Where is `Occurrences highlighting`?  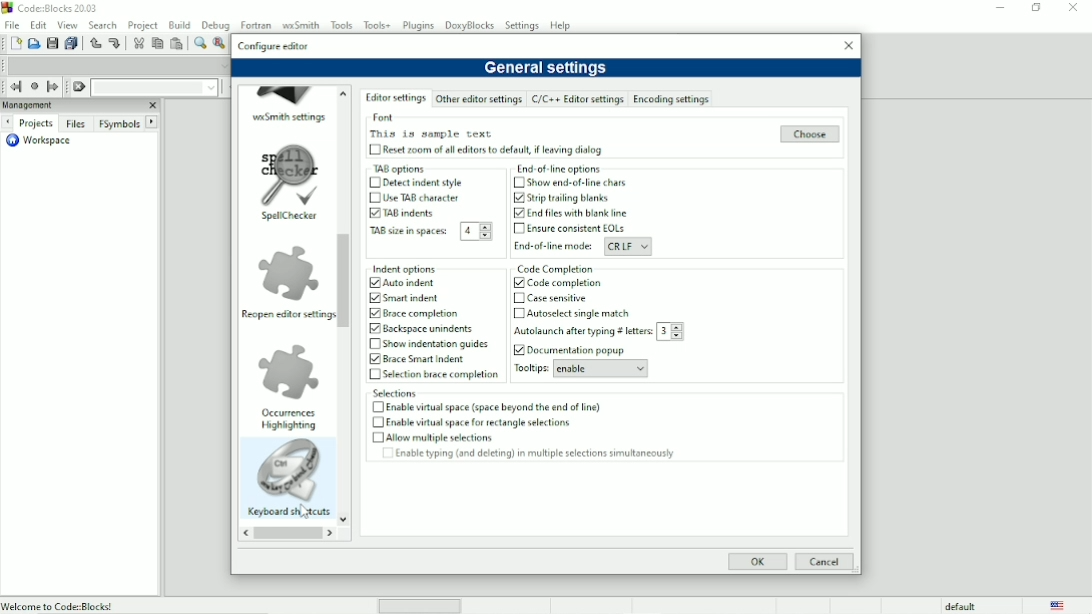 Occurrences highlighting is located at coordinates (288, 421).